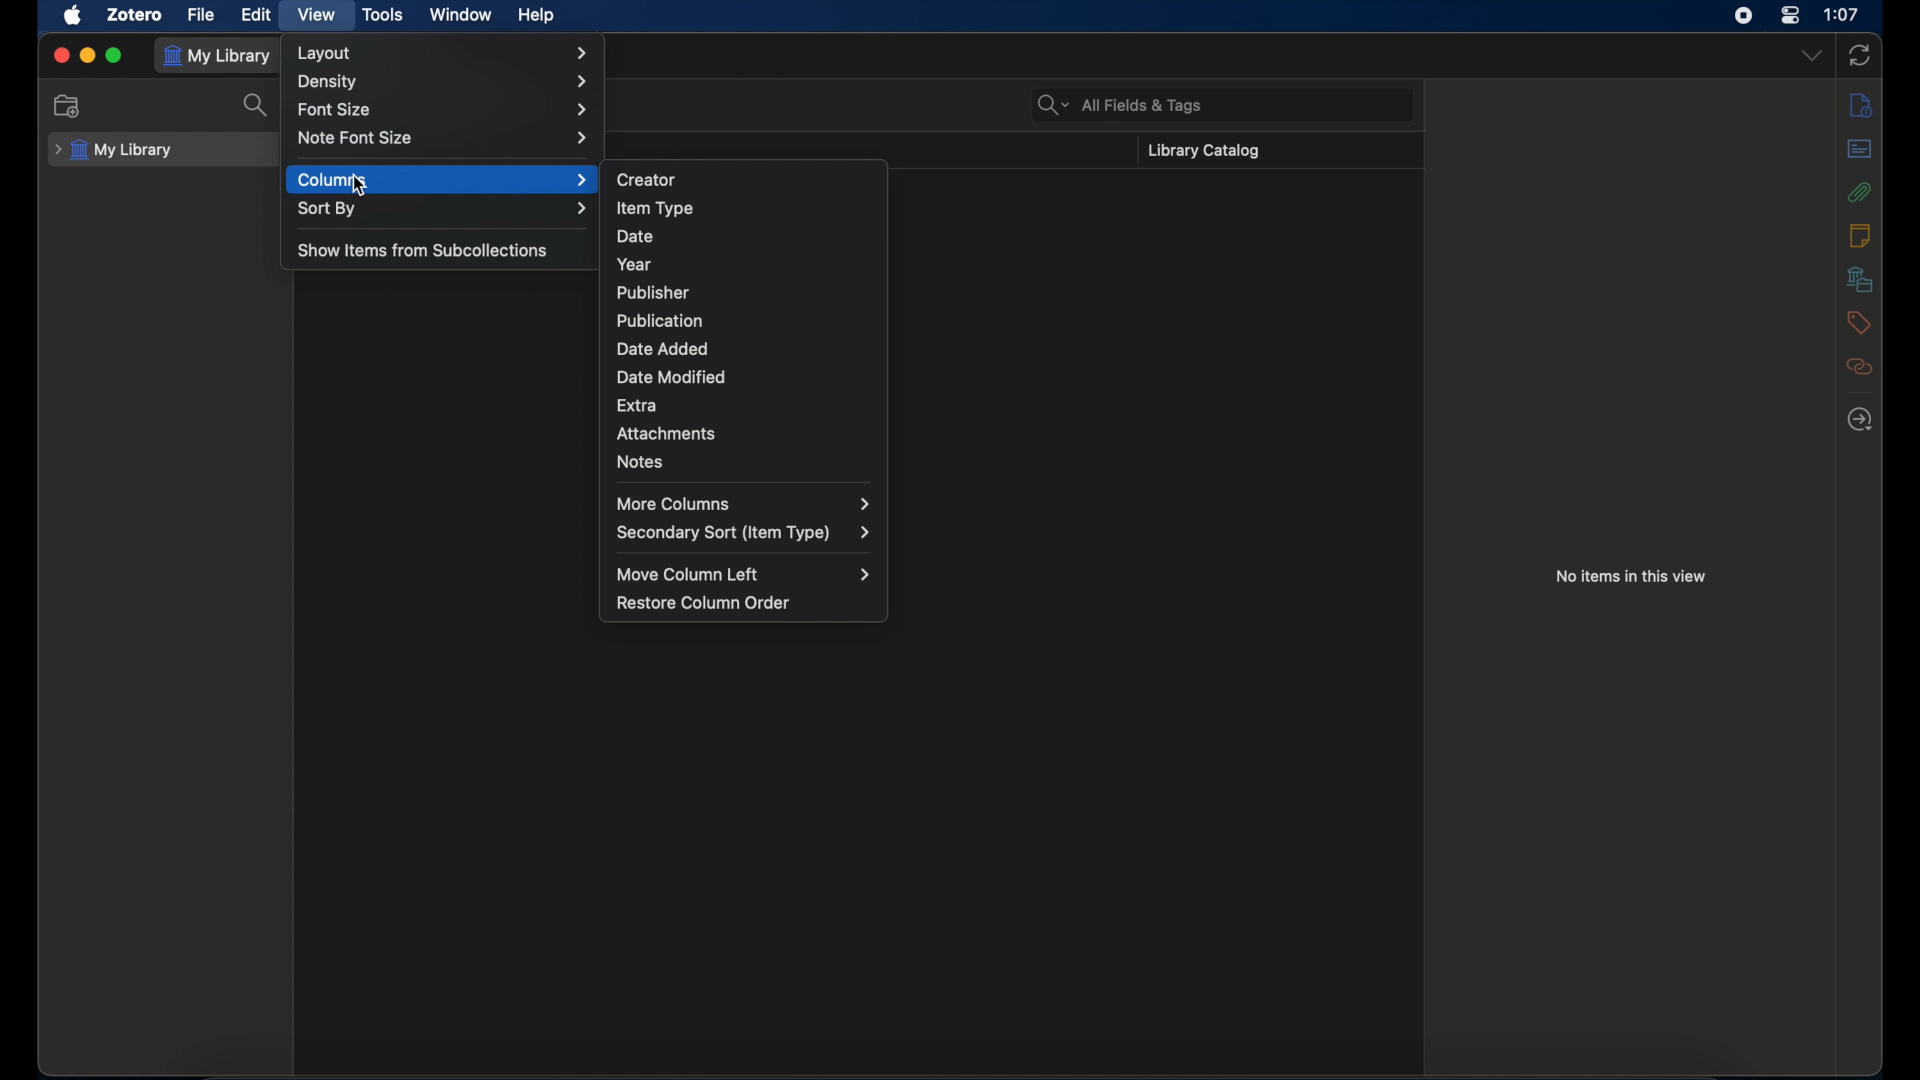  Describe the element at coordinates (640, 462) in the screenshot. I see `notes` at that location.